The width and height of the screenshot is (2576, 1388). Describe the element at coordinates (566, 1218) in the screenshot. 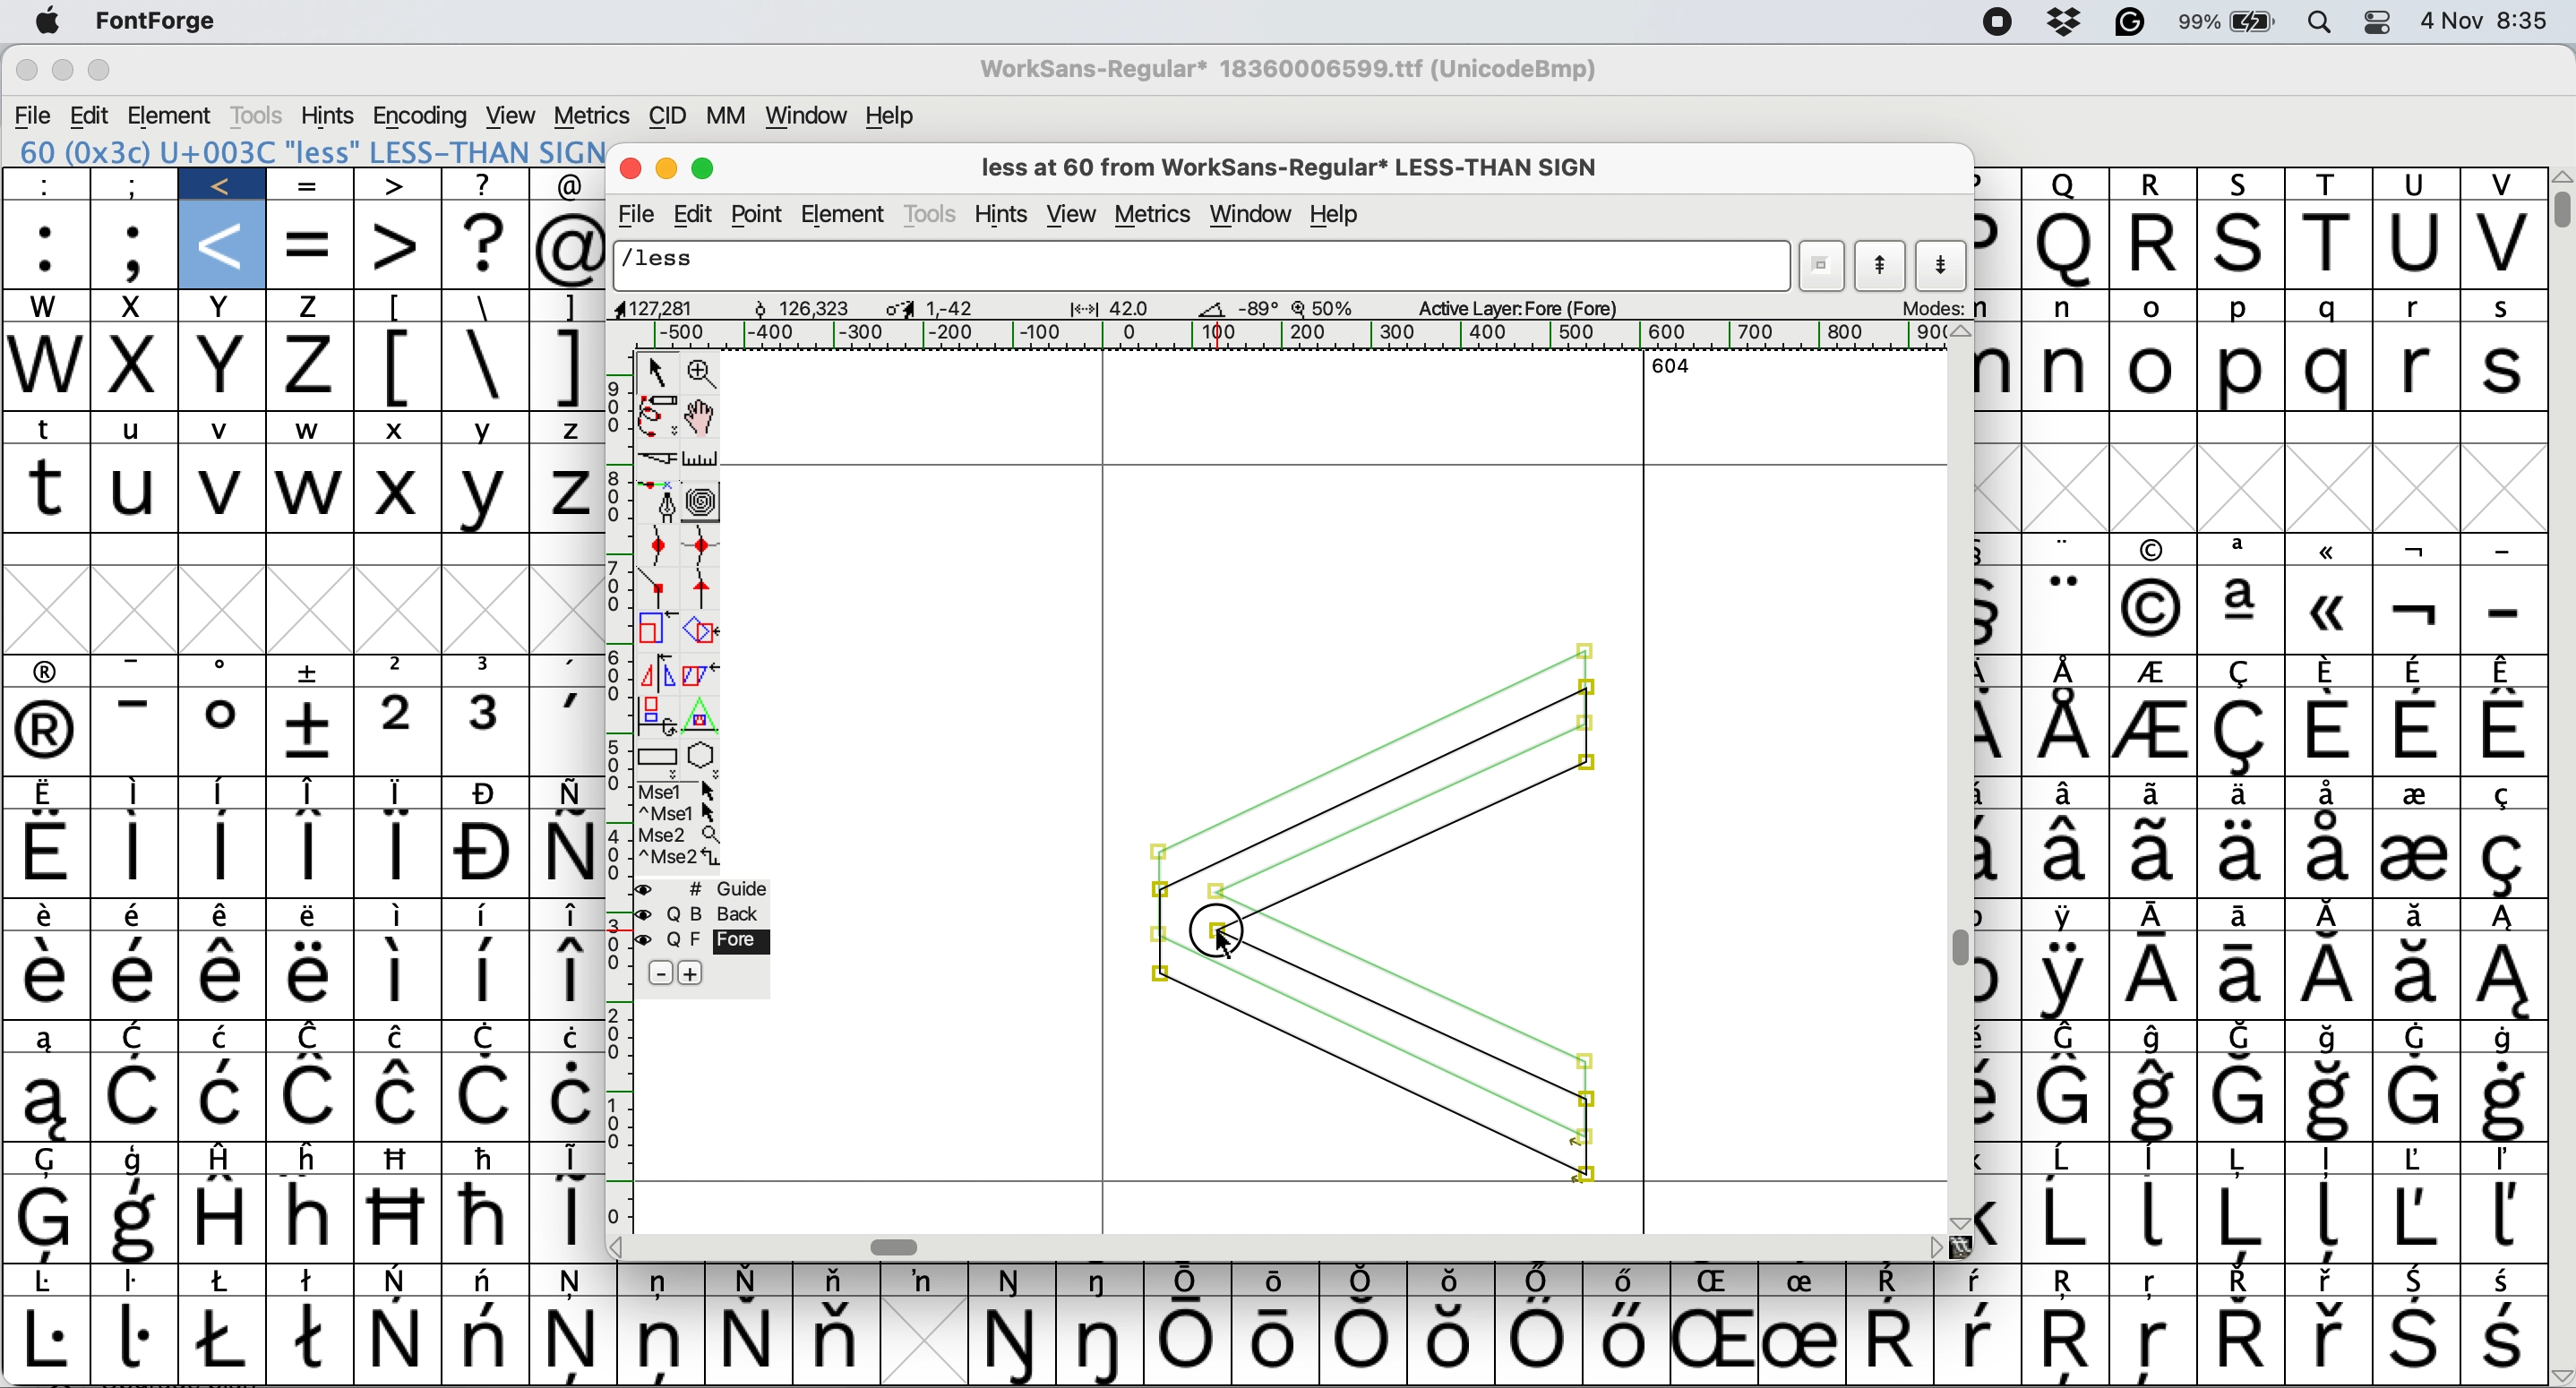

I see `Symbol` at that location.